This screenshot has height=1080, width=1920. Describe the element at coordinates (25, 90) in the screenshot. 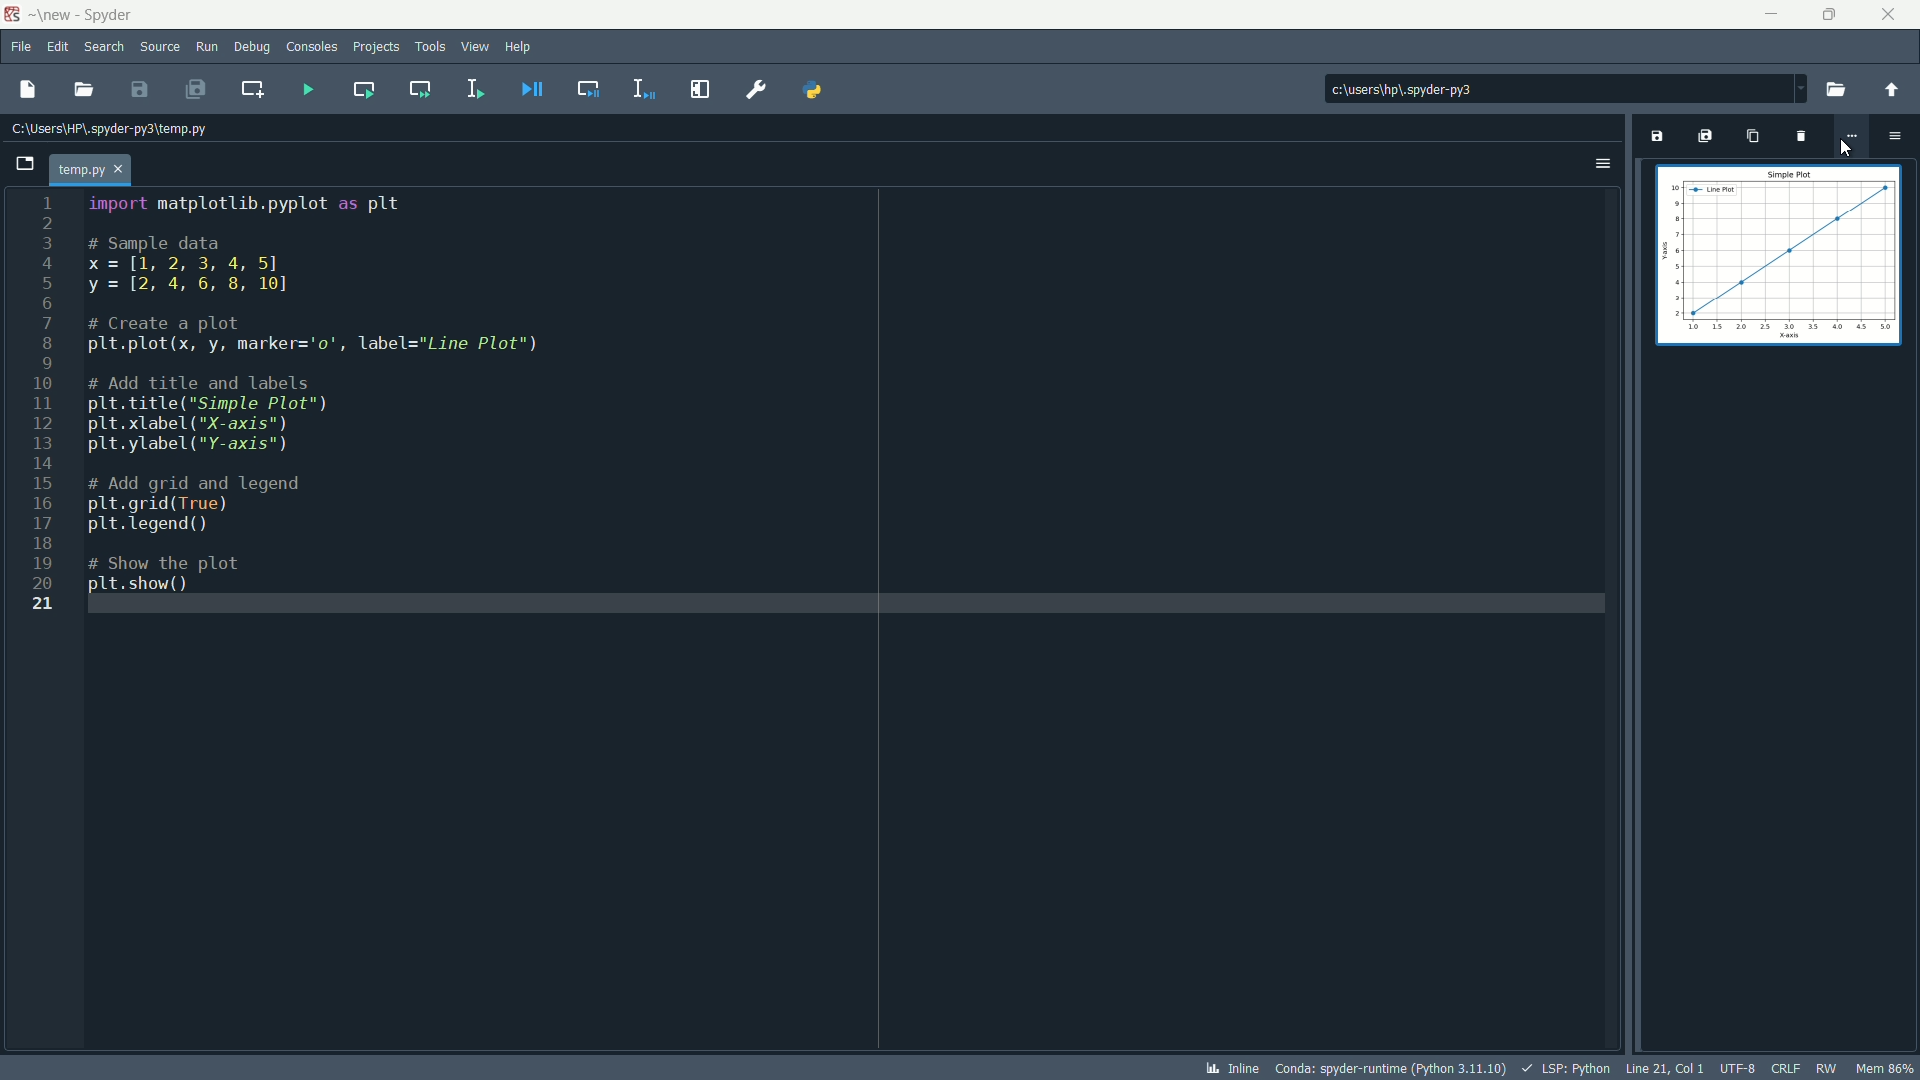

I see `save file` at that location.